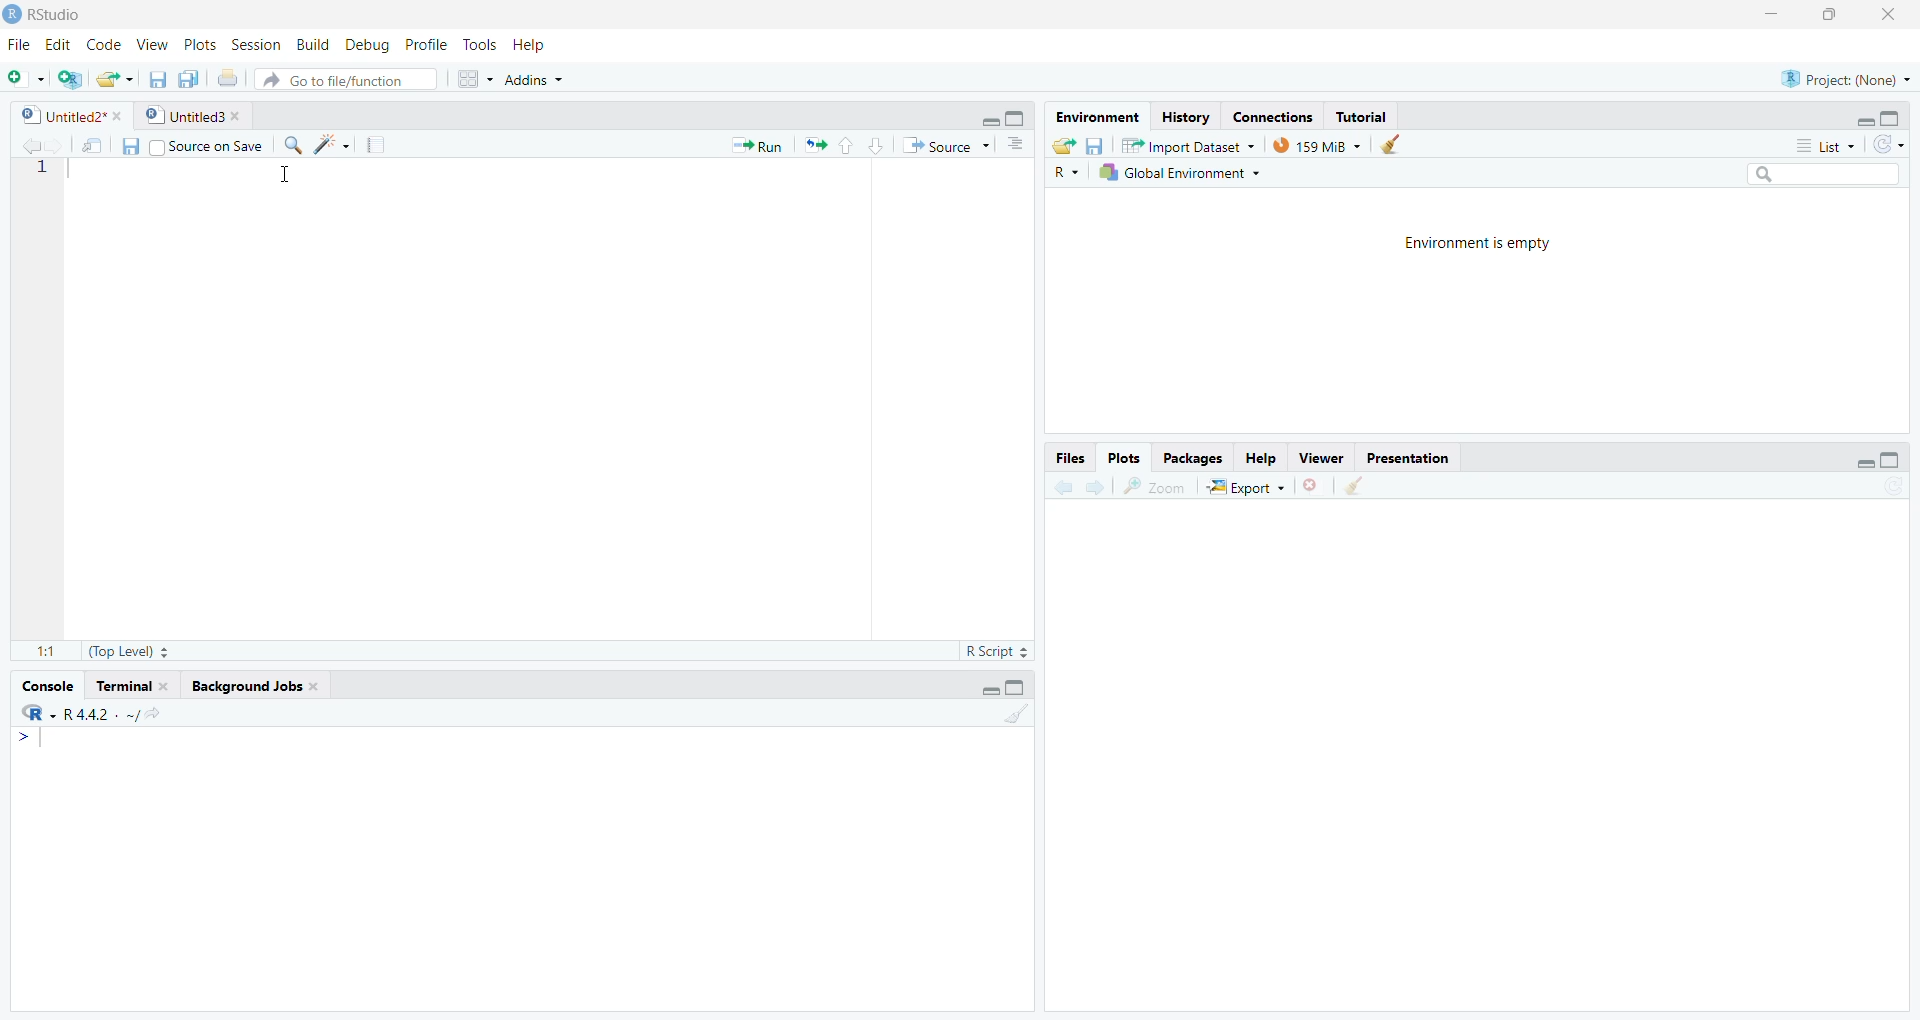 Image resolution: width=1920 pixels, height=1020 pixels. Describe the element at coordinates (1260, 460) in the screenshot. I see `Help` at that location.